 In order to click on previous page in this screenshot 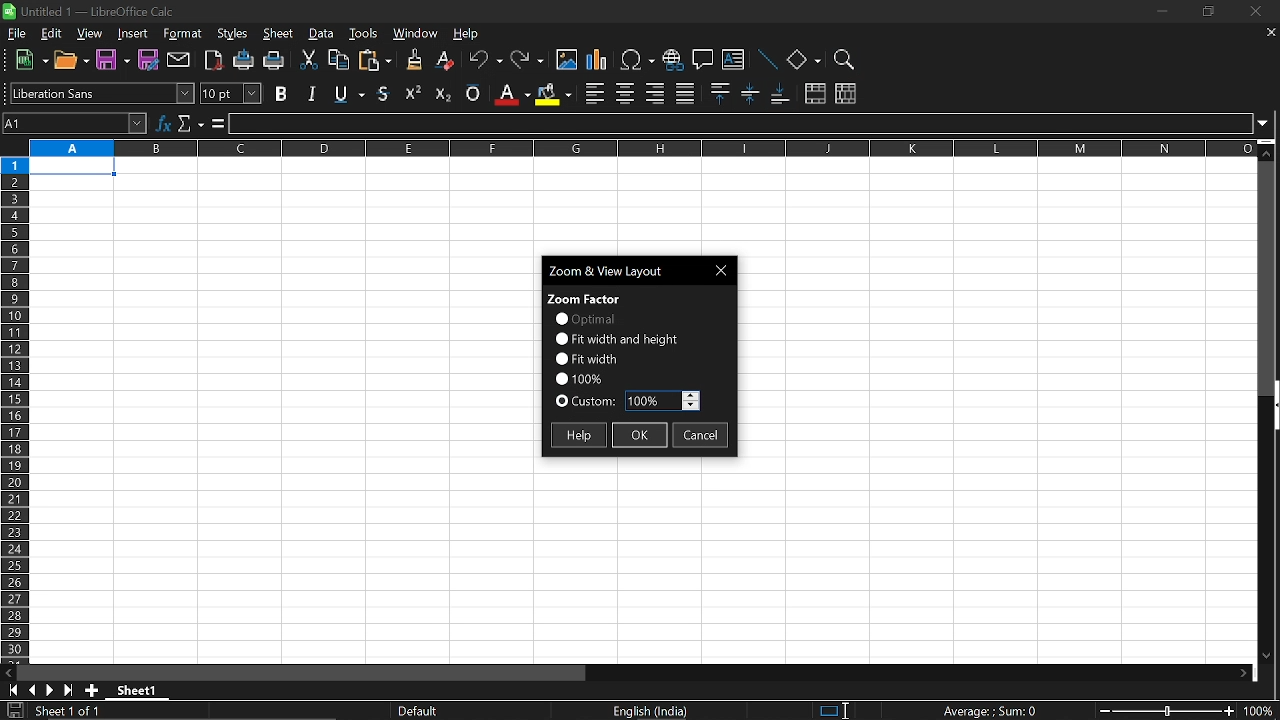, I will do `click(32, 690)`.